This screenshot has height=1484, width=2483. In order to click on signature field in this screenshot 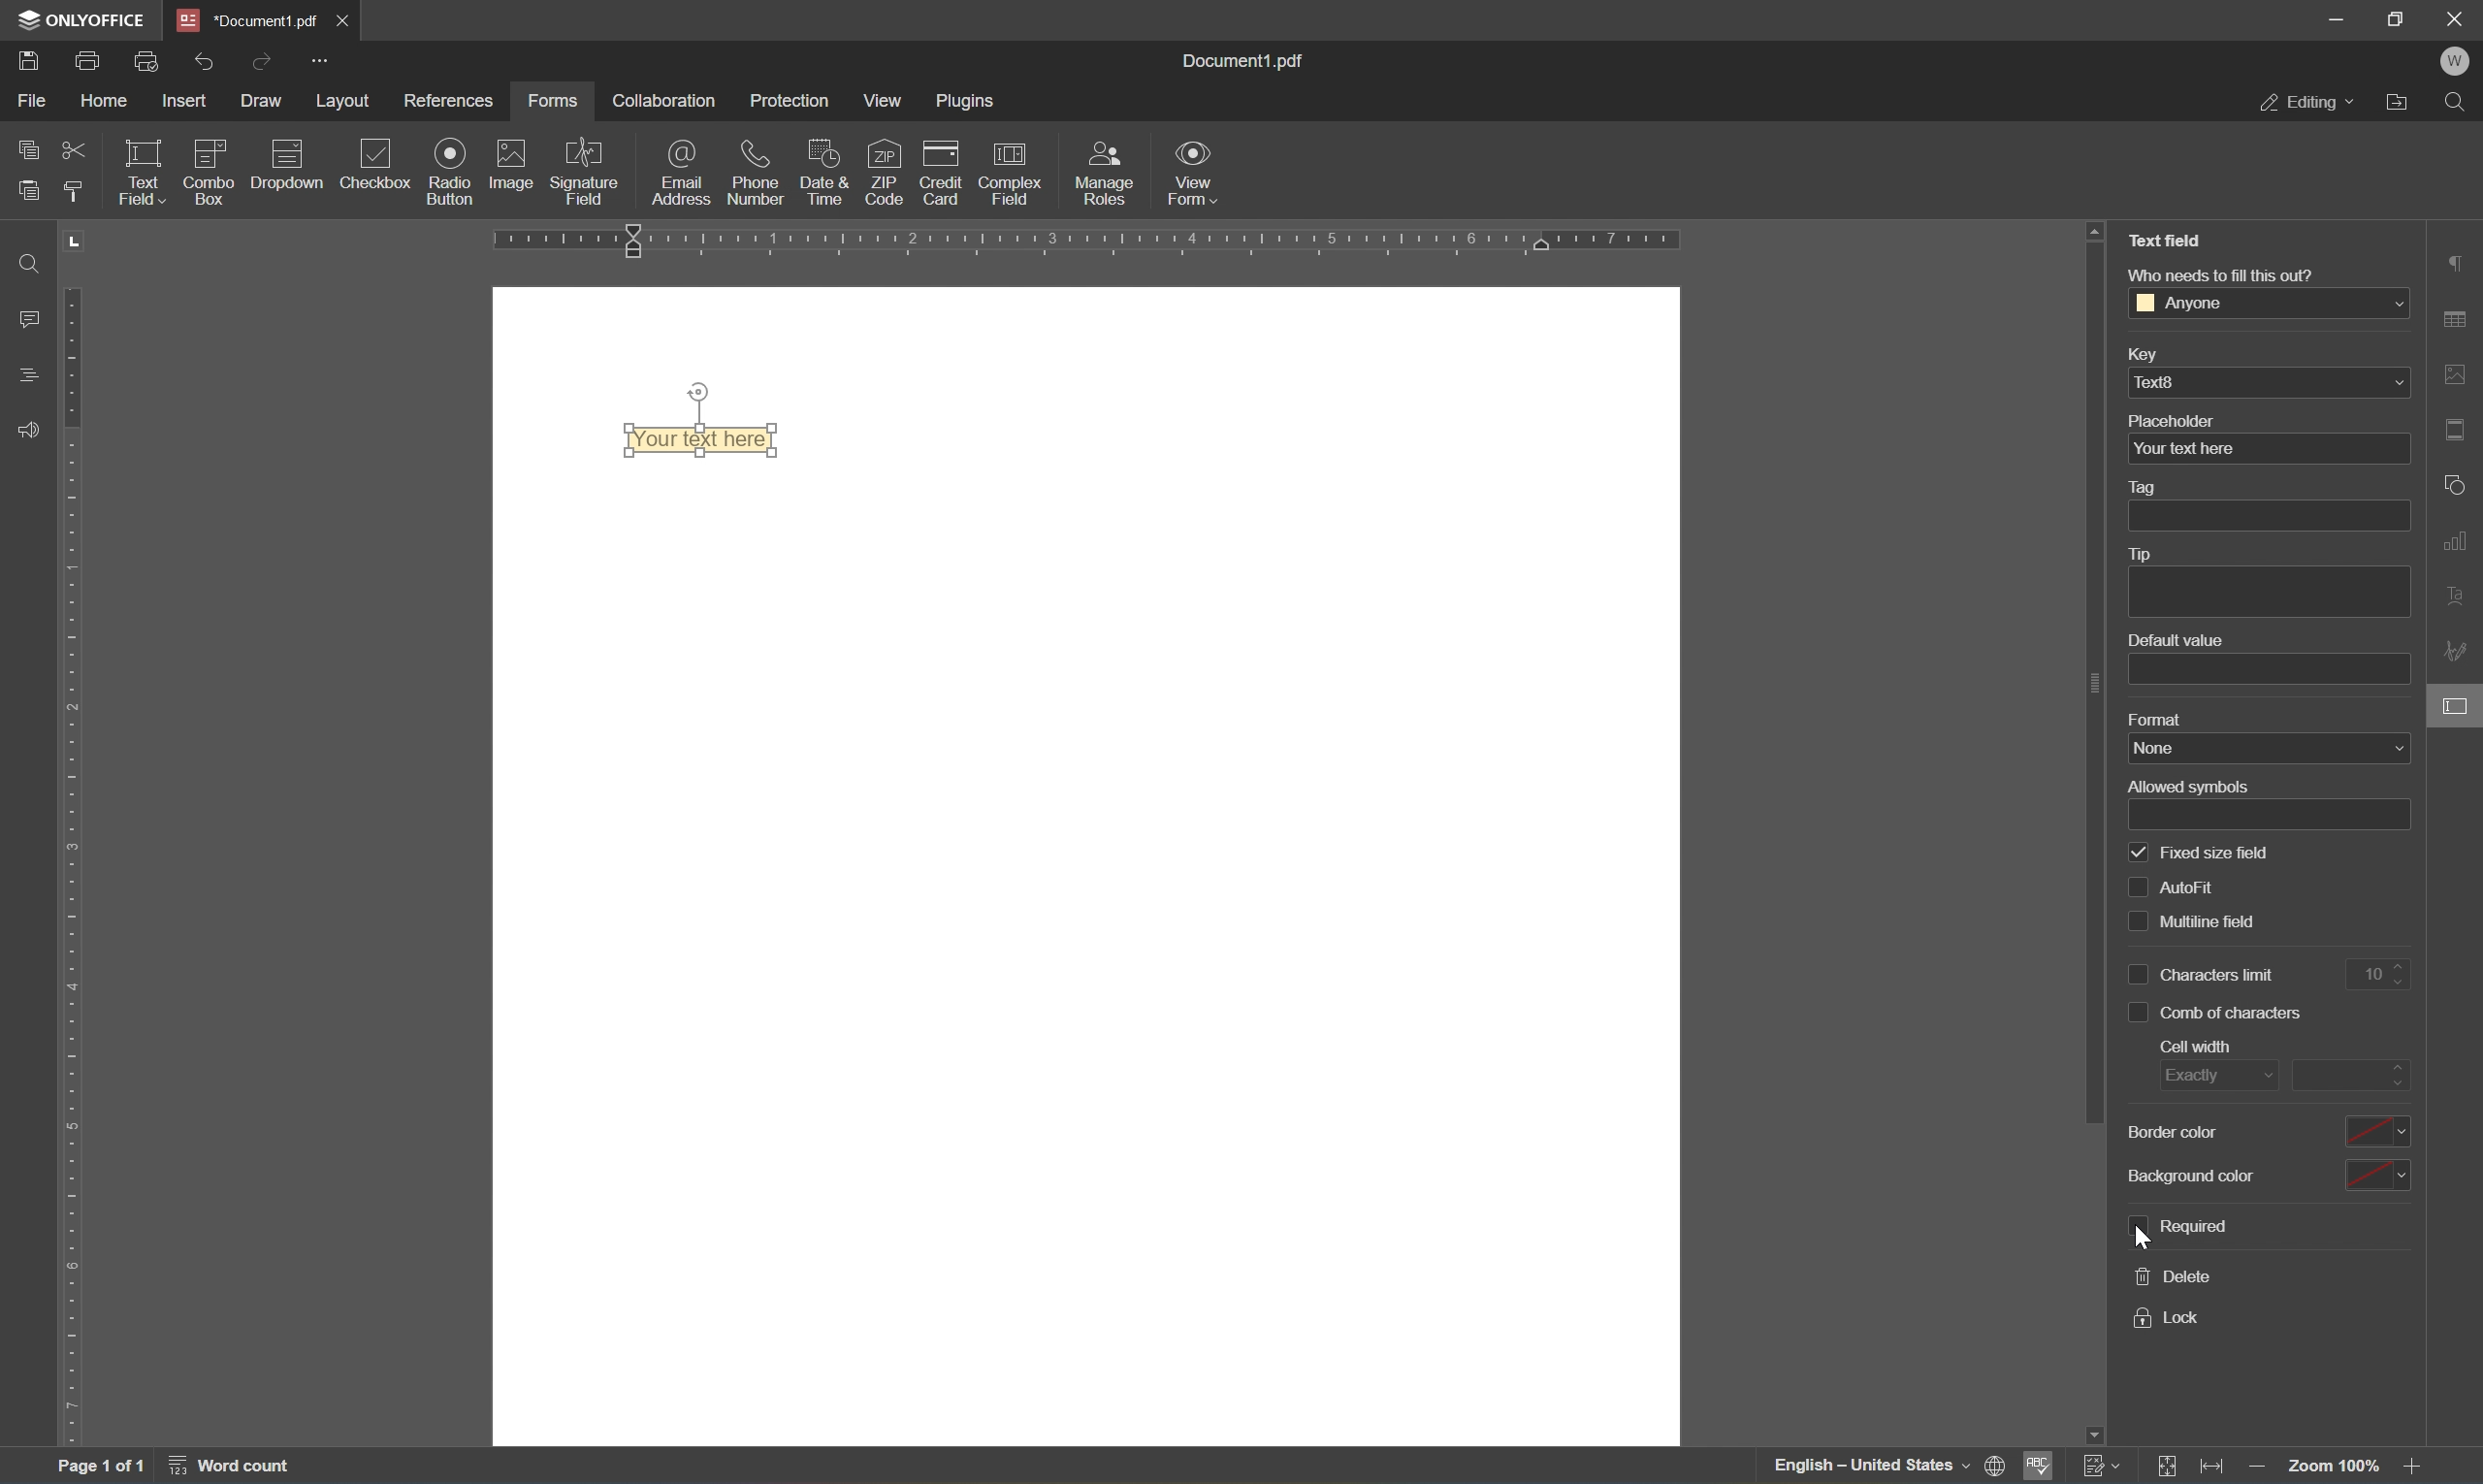, I will do `click(587, 171)`.